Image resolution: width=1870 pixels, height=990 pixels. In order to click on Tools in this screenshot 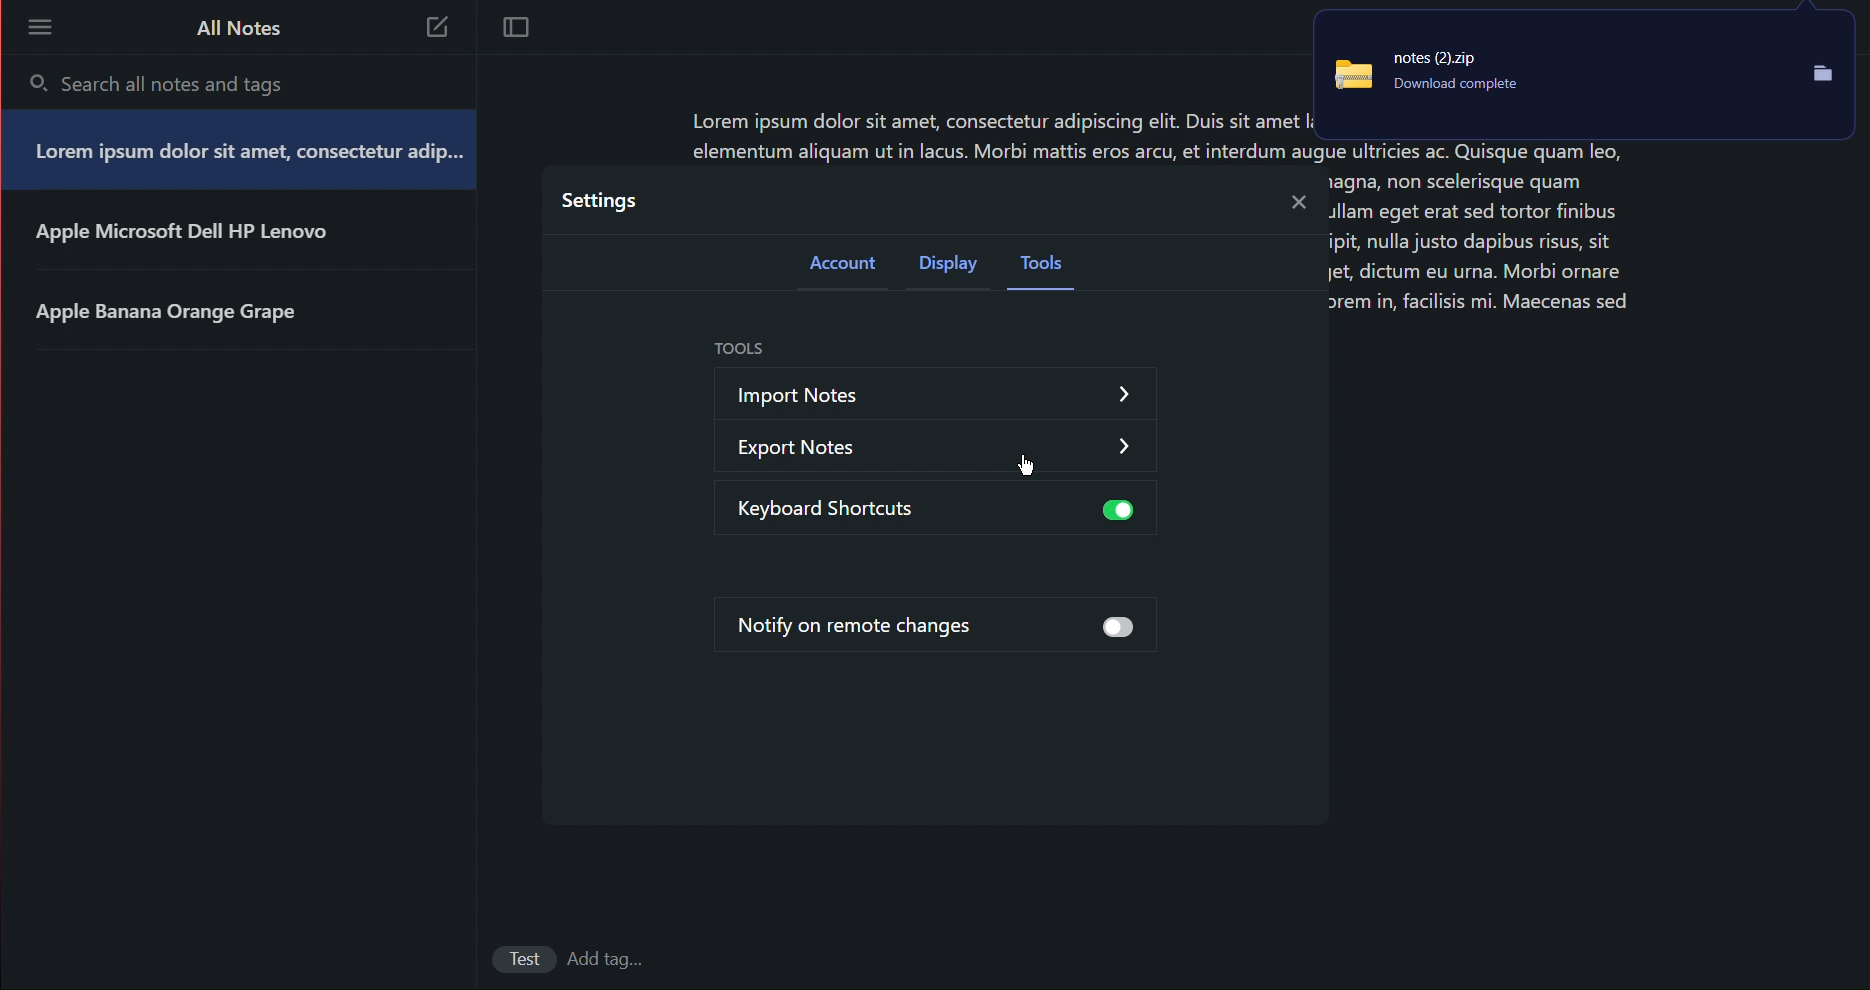, I will do `click(737, 350)`.